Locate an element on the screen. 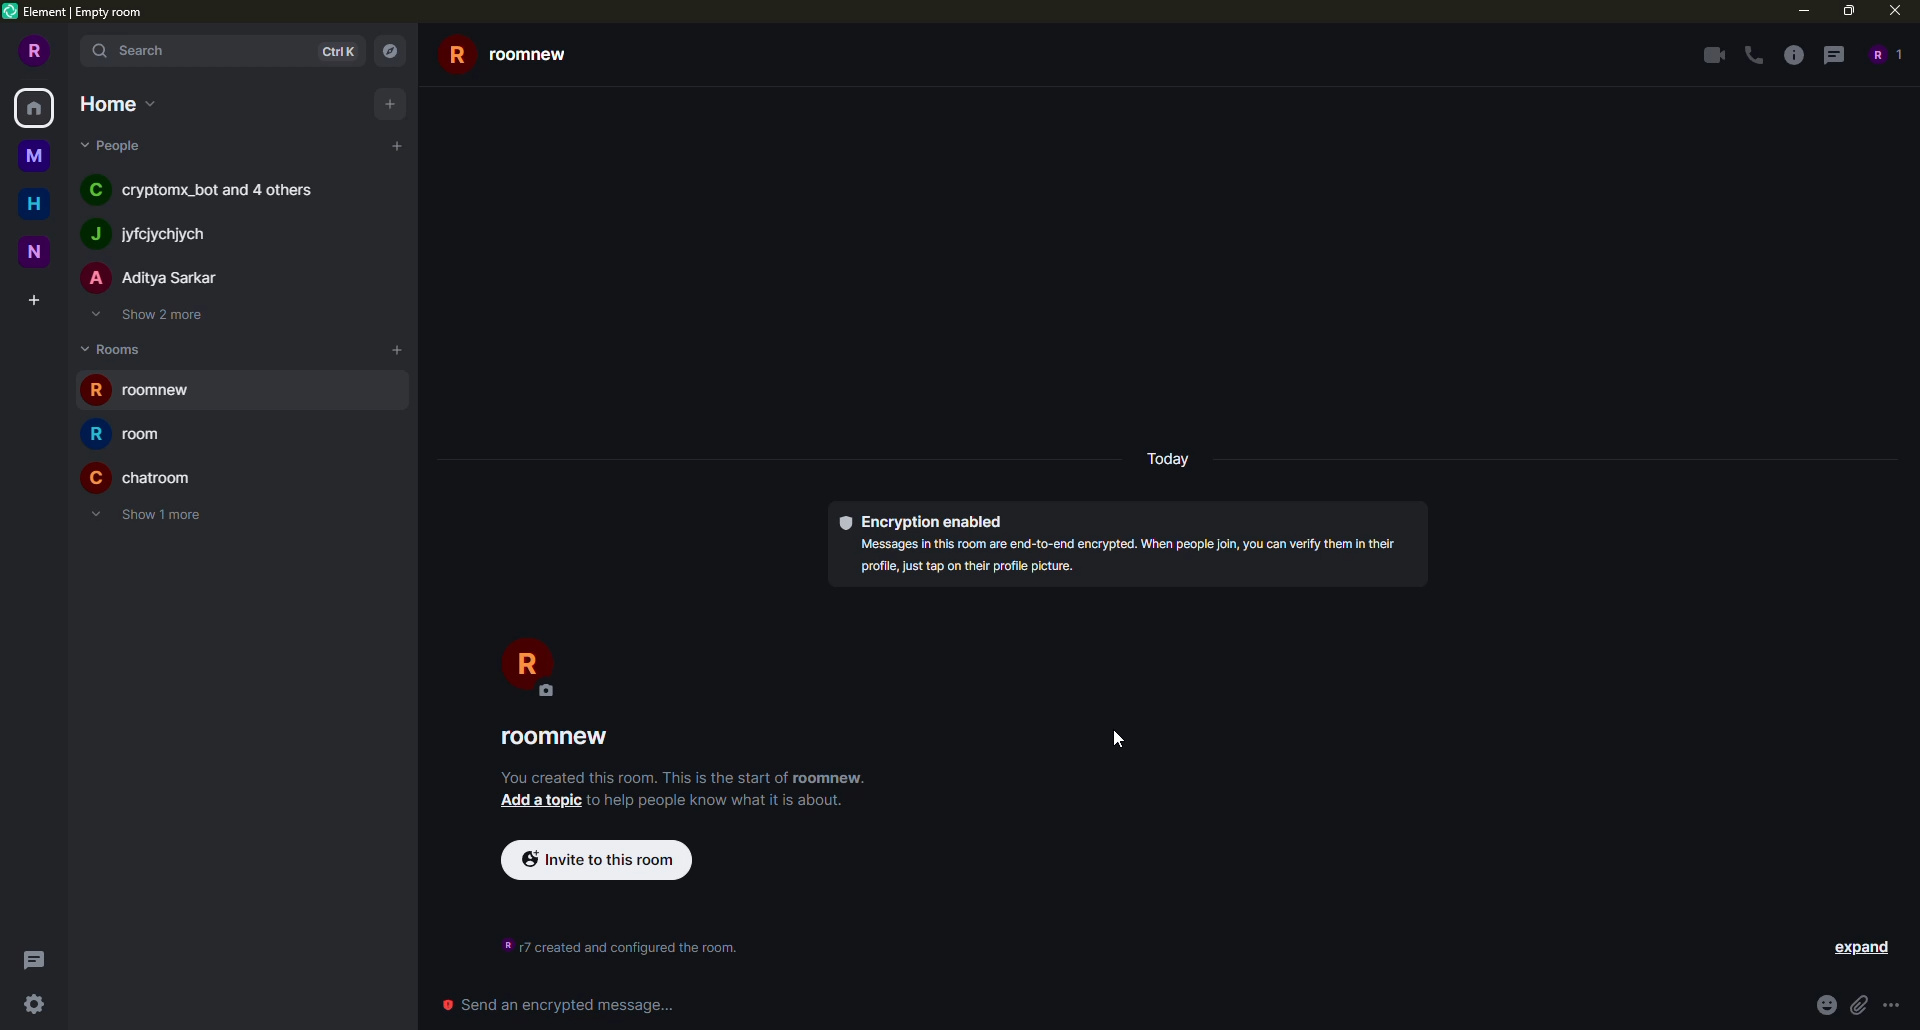 The height and width of the screenshot is (1030, 1920).  Send an encrypted message... is located at coordinates (559, 1005).